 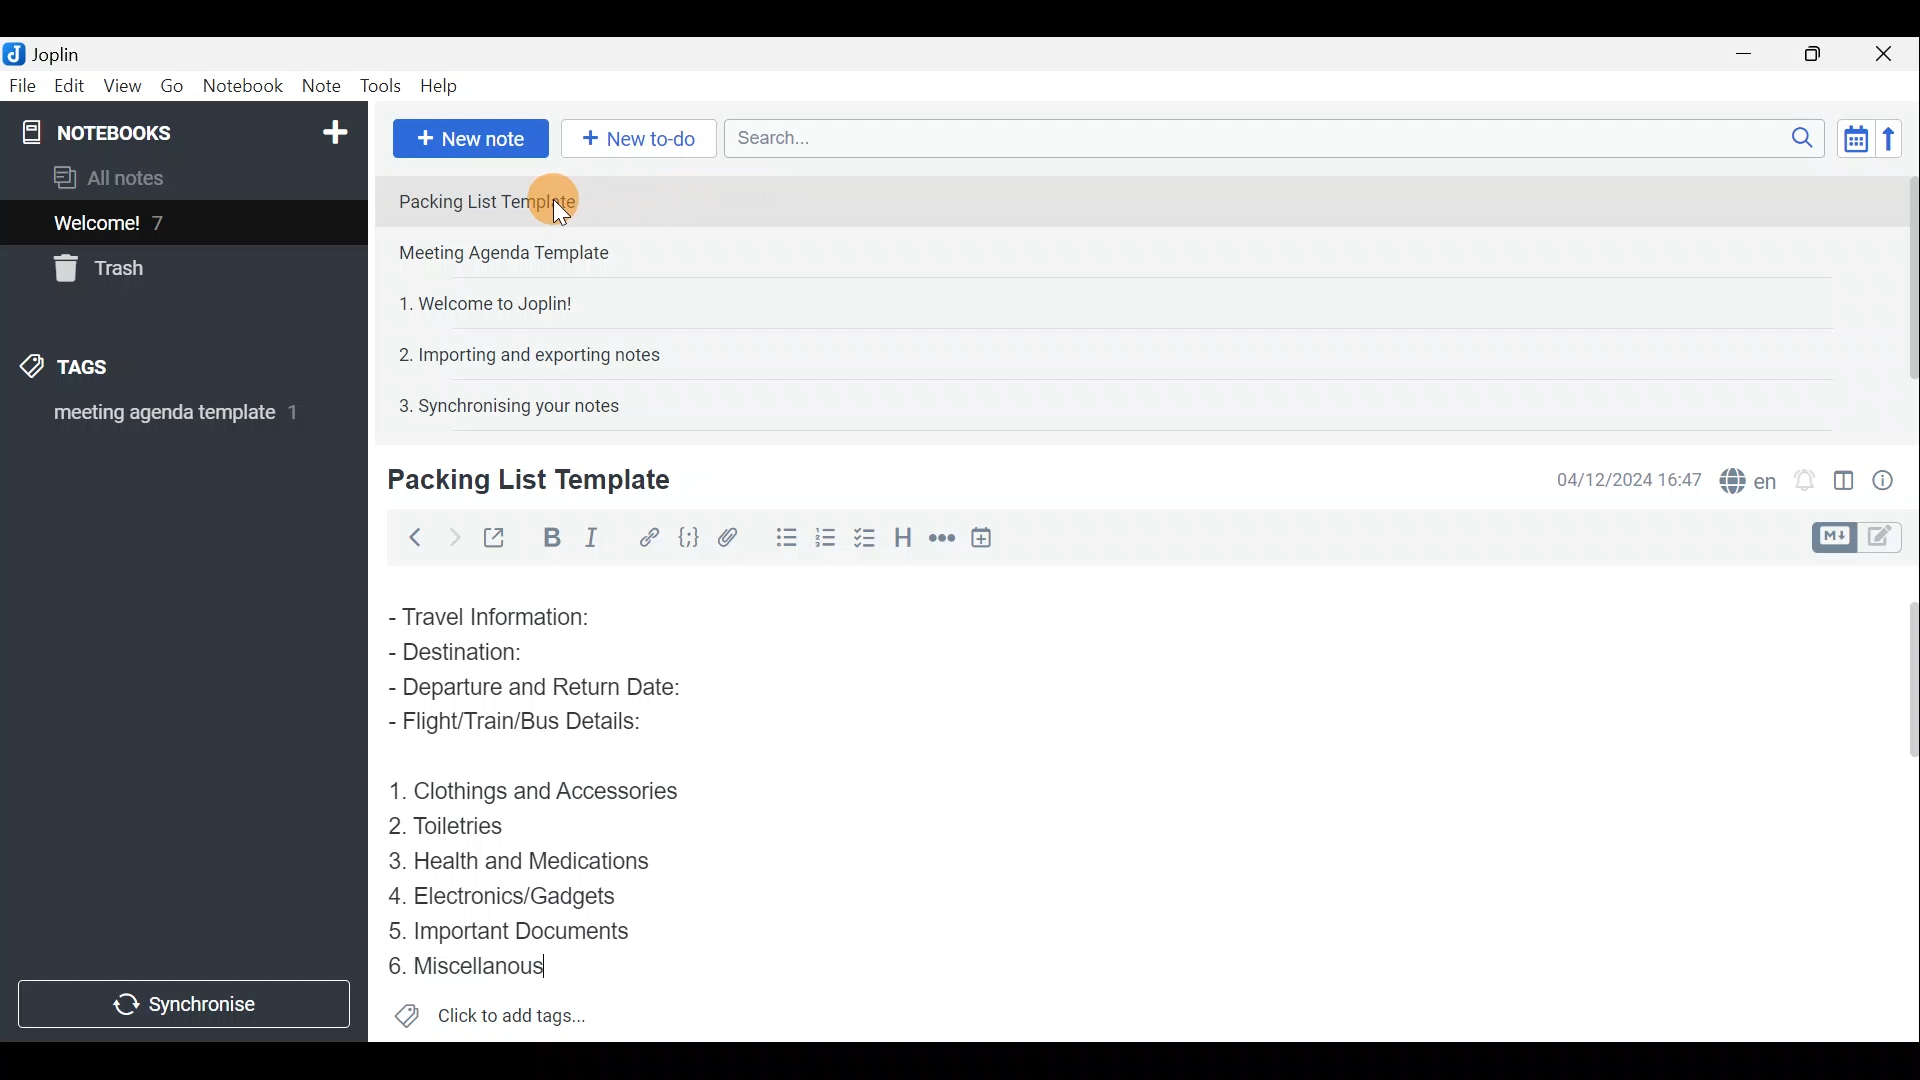 What do you see at coordinates (187, 1007) in the screenshot?
I see `Synchronise` at bounding box center [187, 1007].